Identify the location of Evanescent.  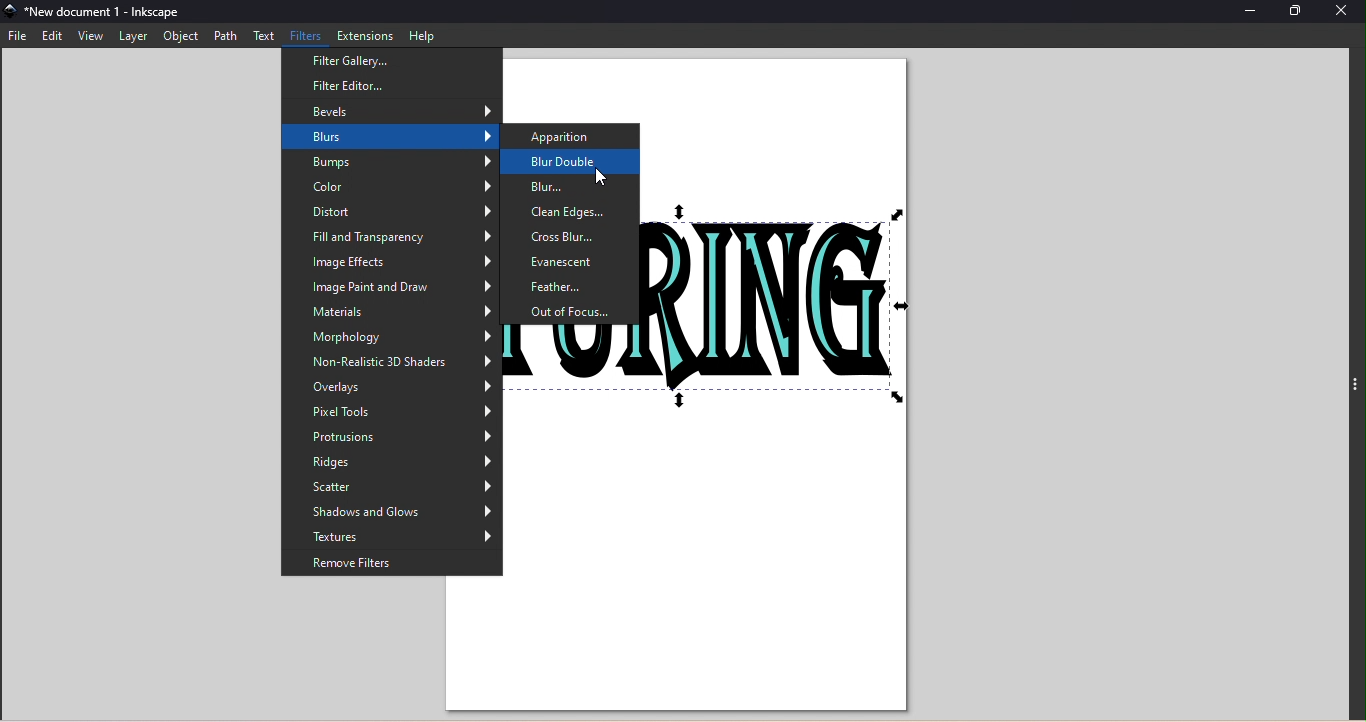
(572, 261).